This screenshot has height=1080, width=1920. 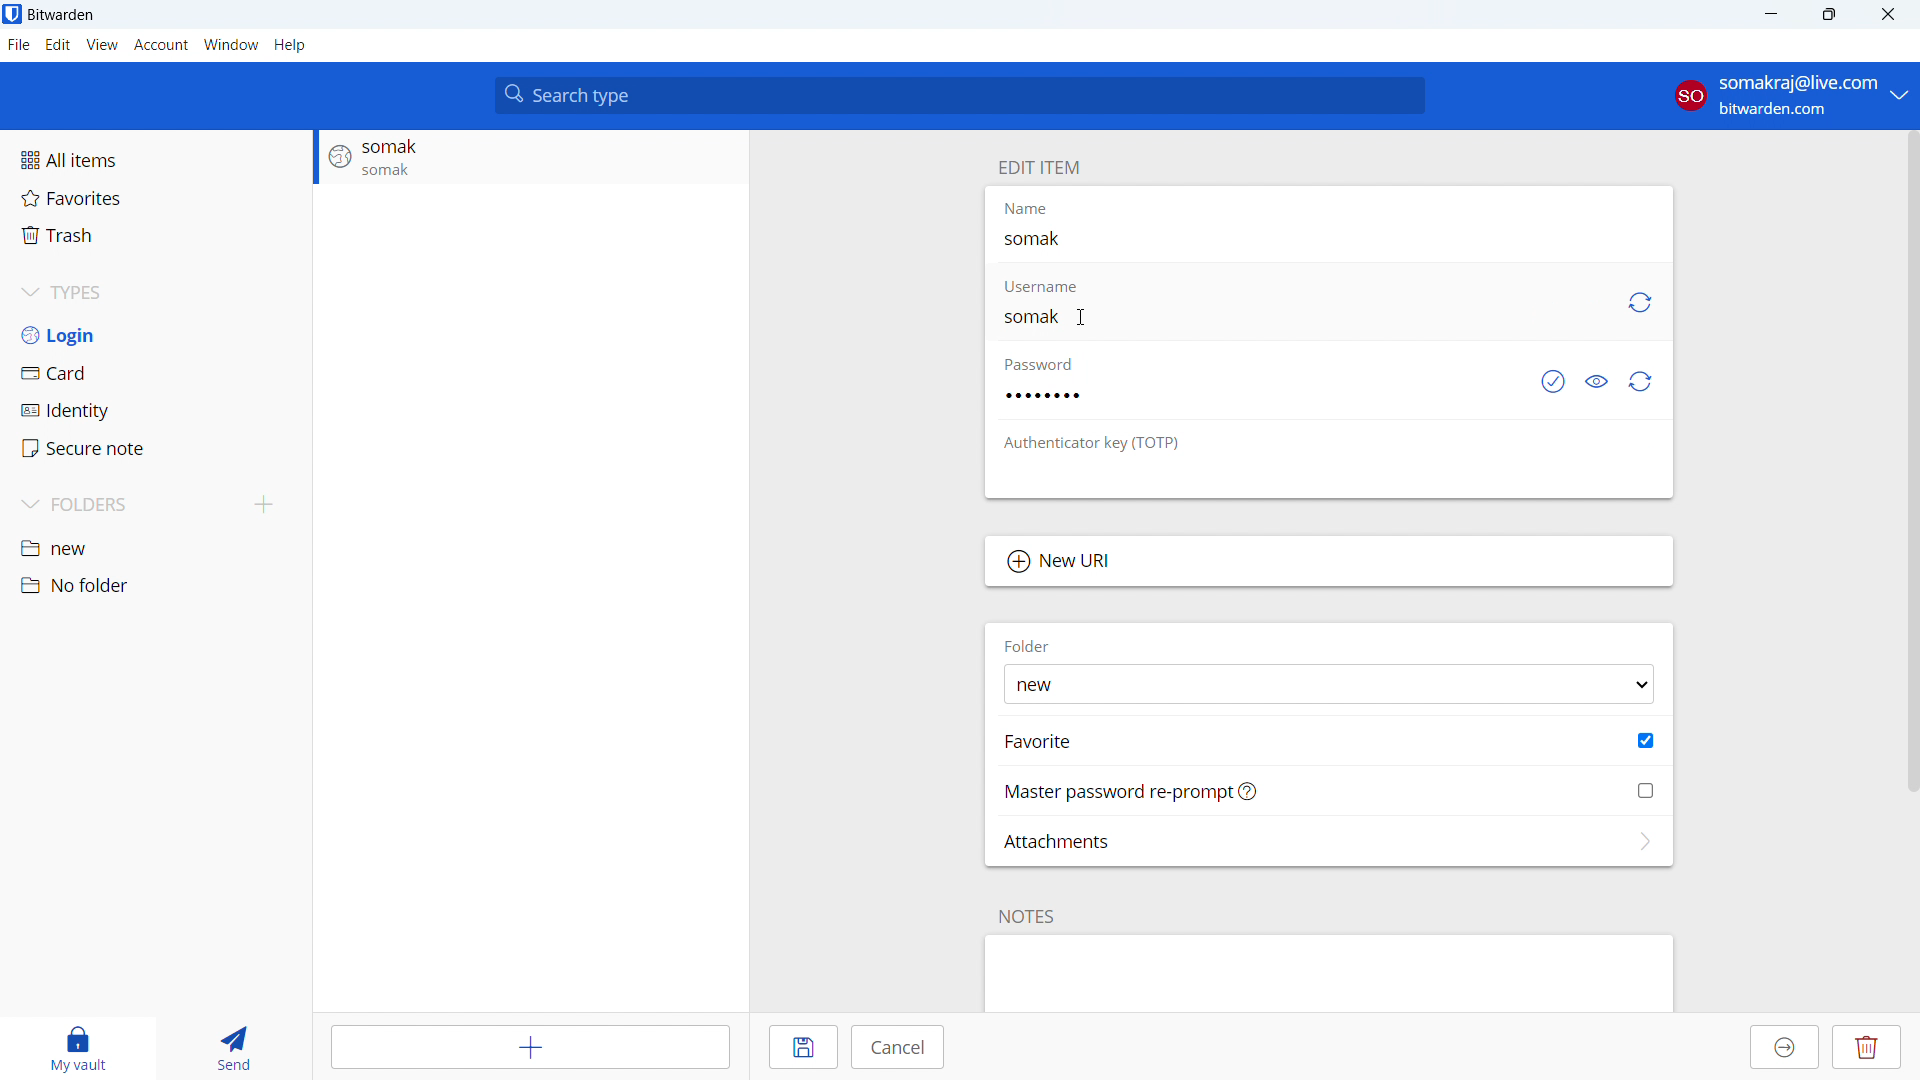 I want to click on NOTES, so click(x=1029, y=916).